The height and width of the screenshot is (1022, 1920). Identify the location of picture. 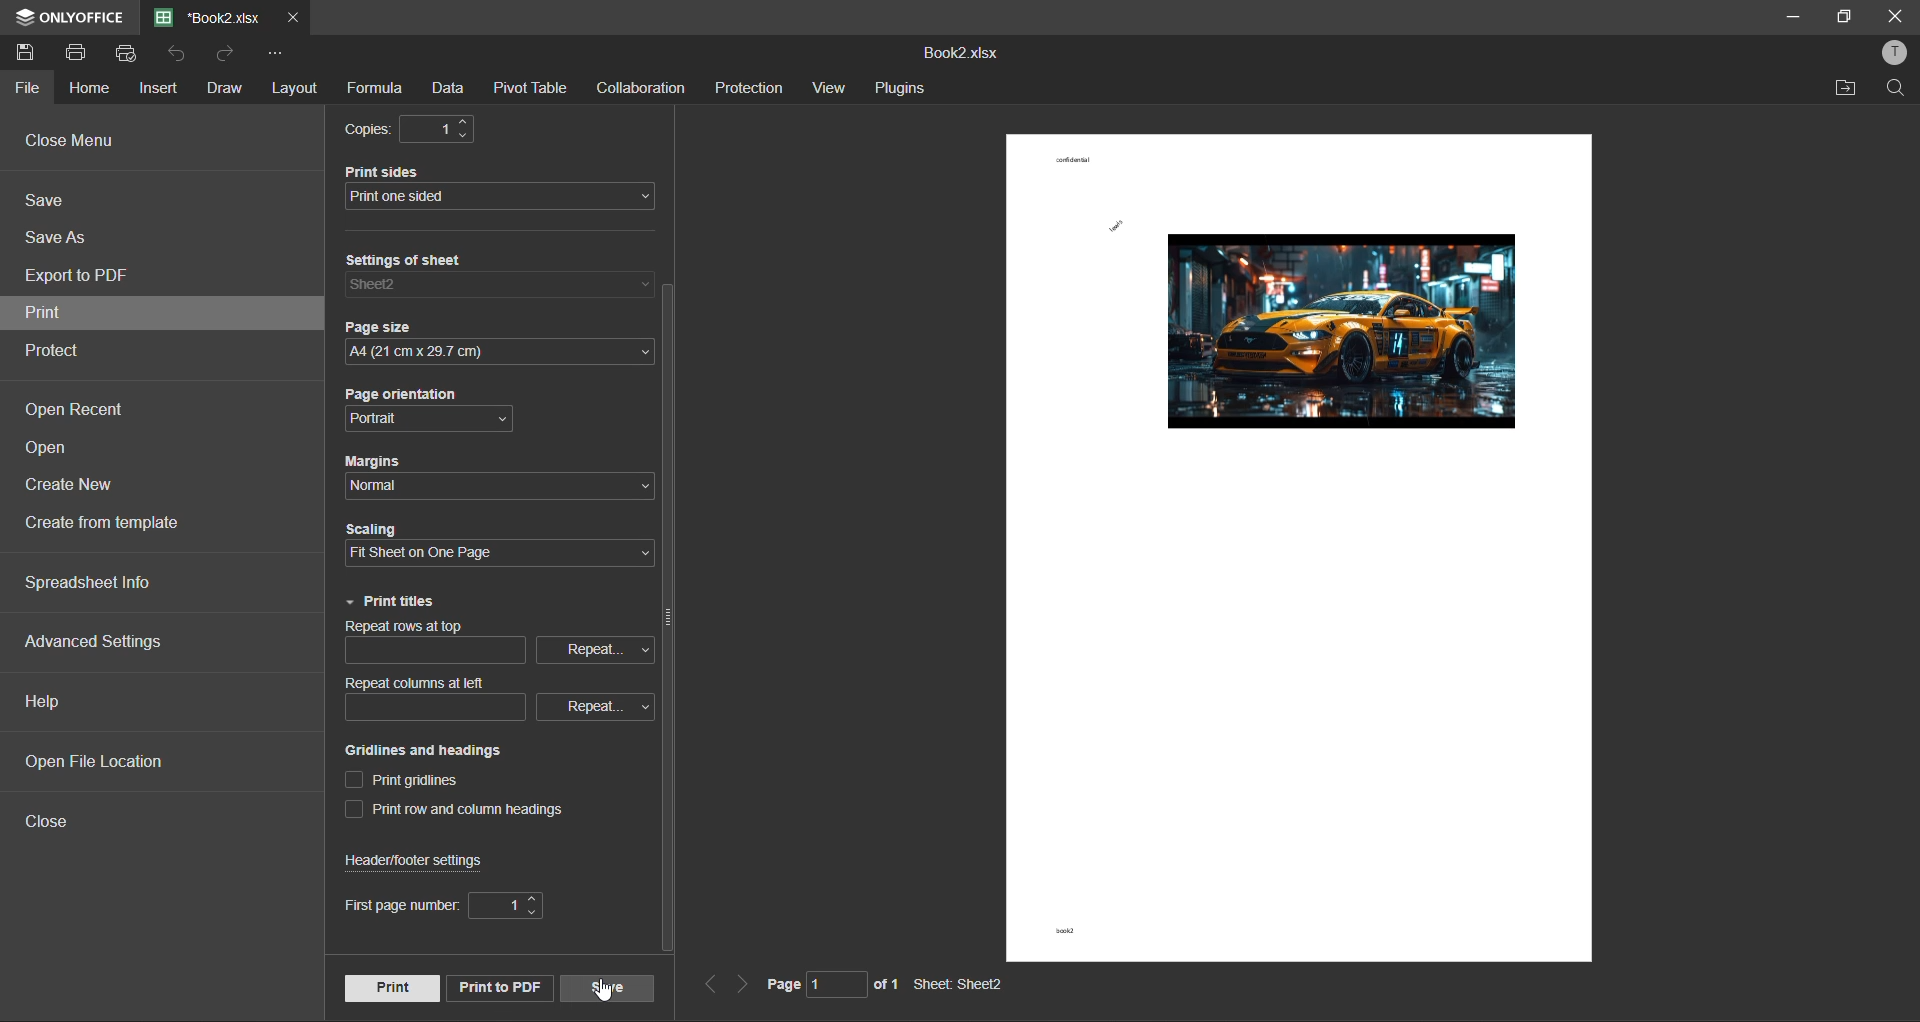
(1337, 330).